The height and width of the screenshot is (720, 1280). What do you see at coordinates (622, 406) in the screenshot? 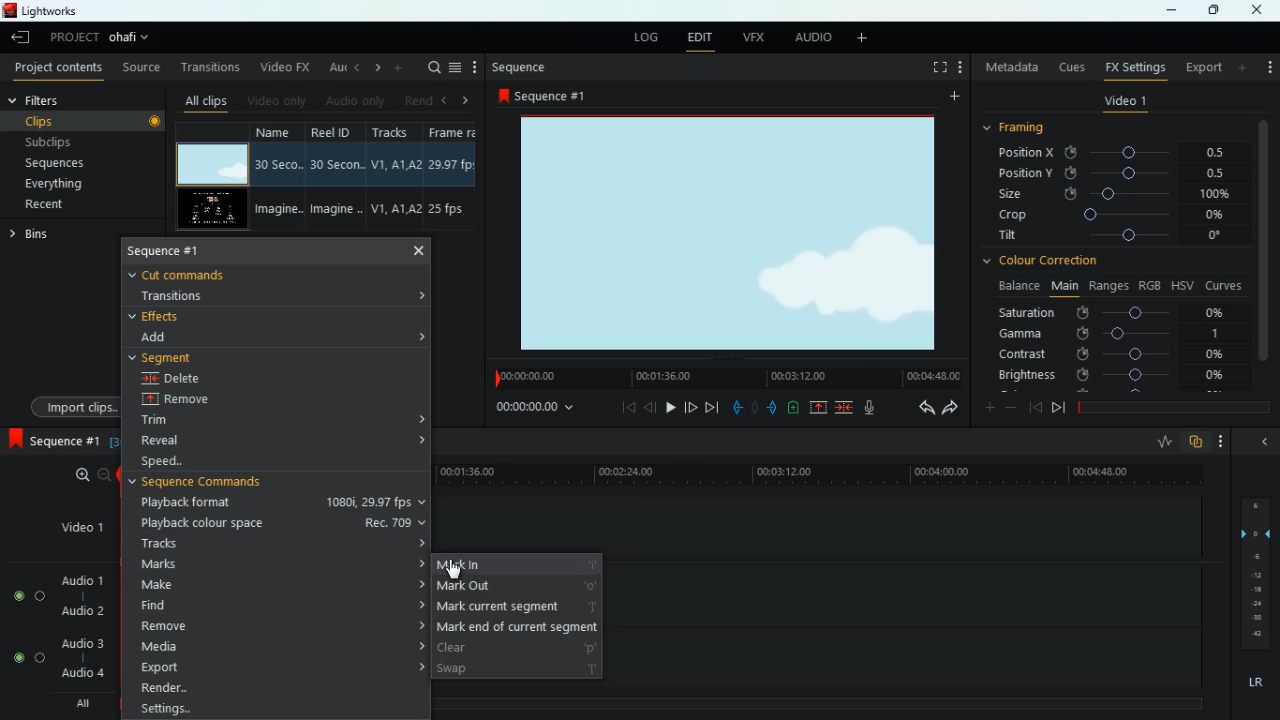
I see `beggining` at bounding box center [622, 406].